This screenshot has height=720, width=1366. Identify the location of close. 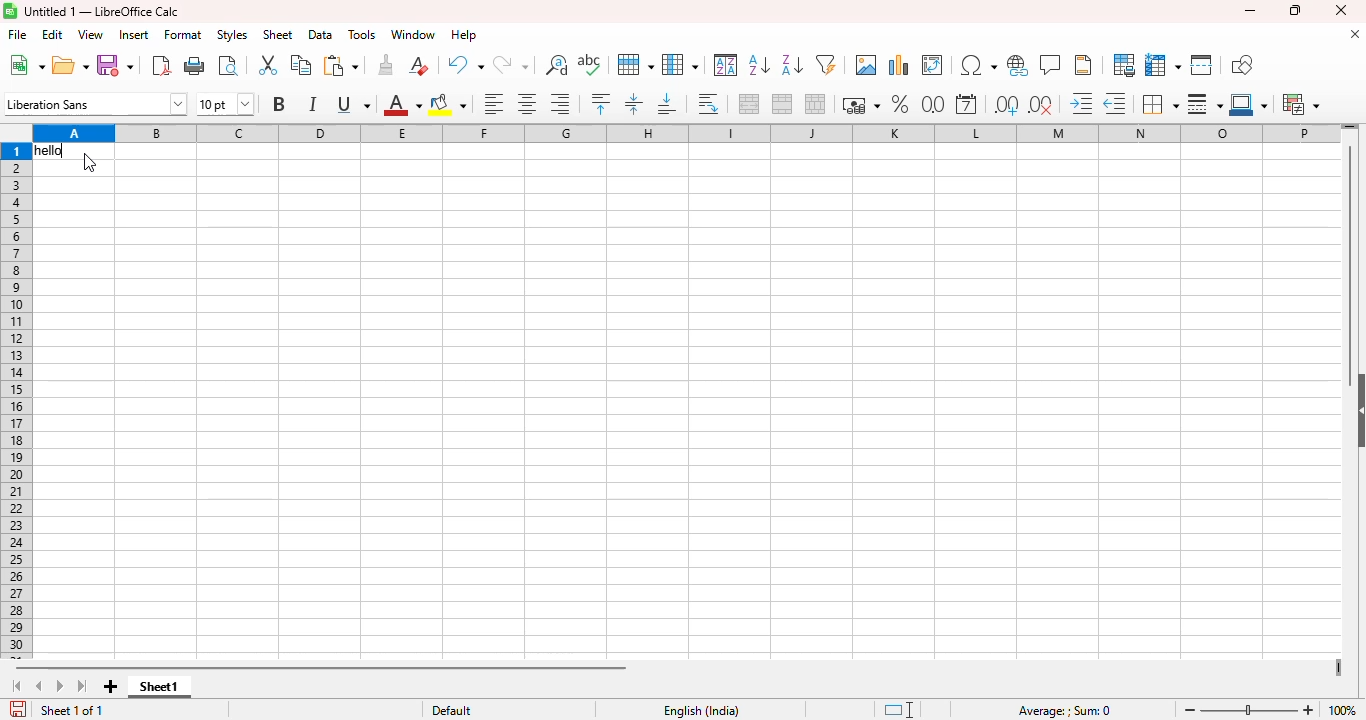
(1340, 10).